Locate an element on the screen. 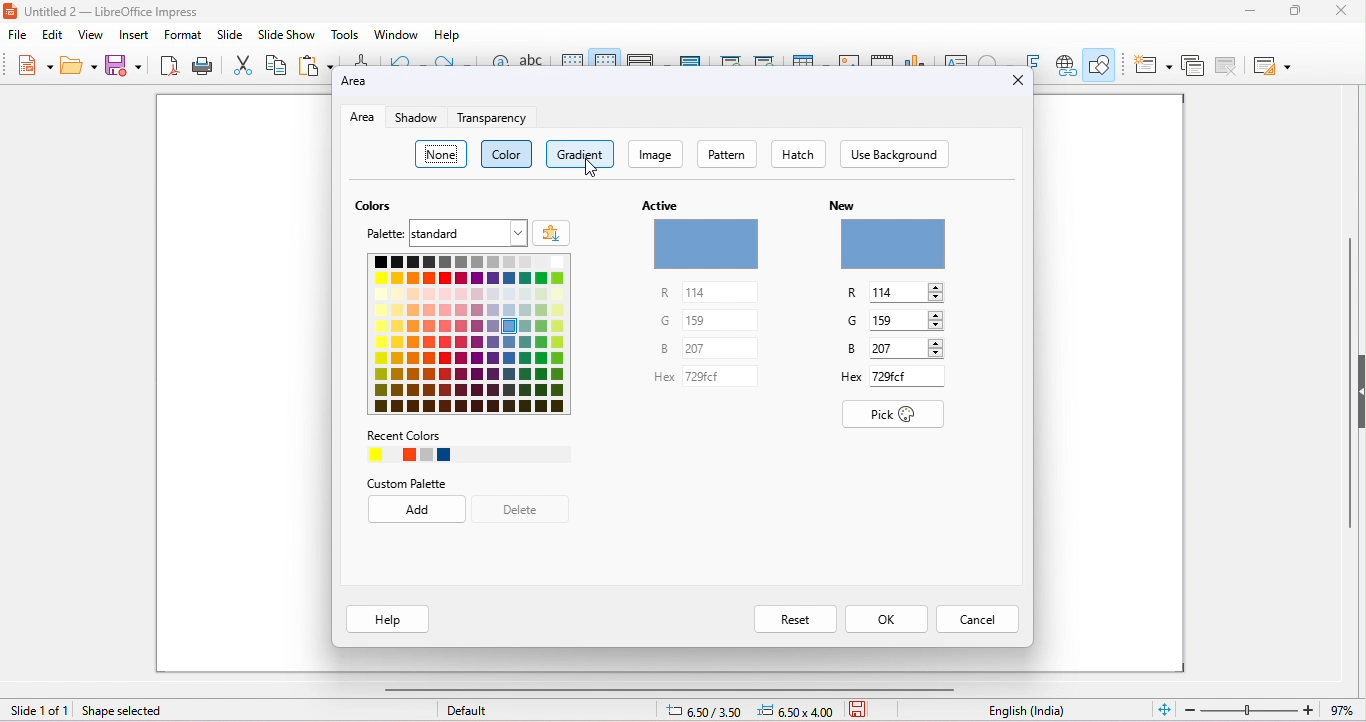  undo is located at coordinates (403, 59).